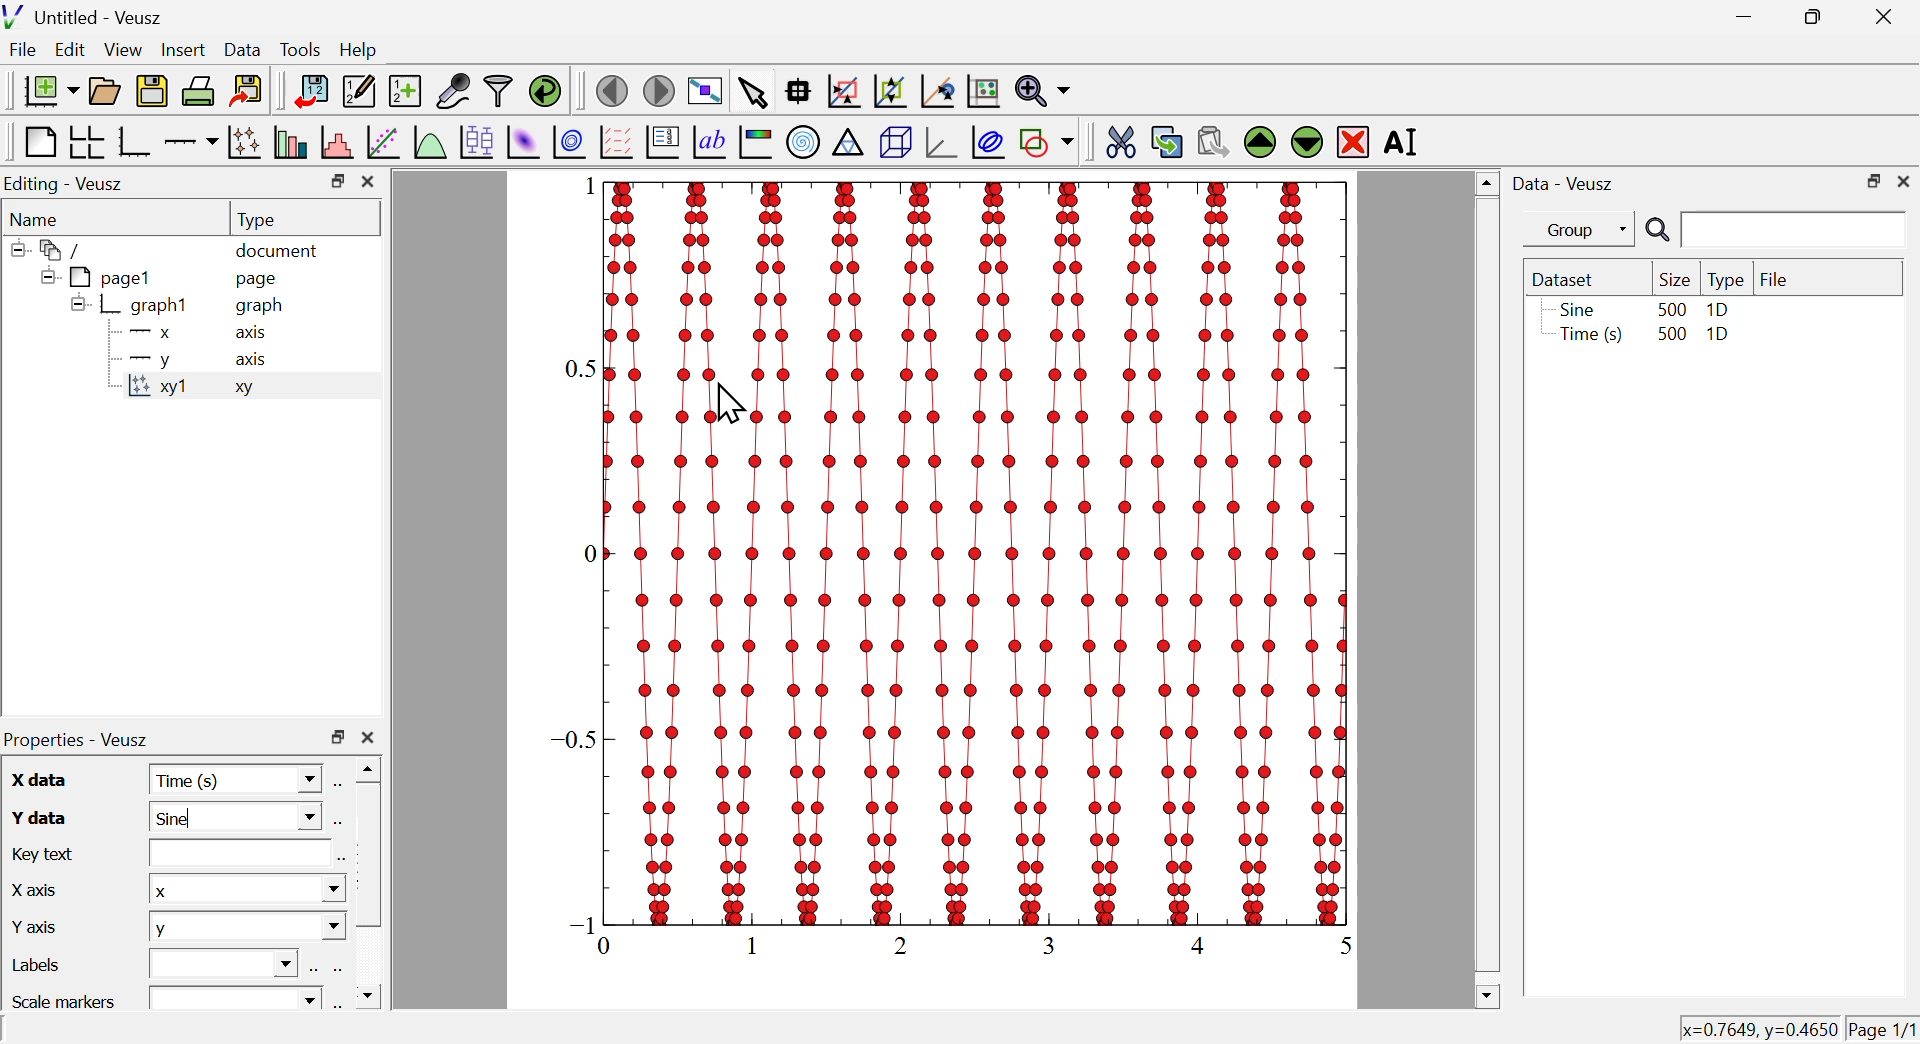 This screenshot has width=1920, height=1044. What do you see at coordinates (1569, 230) in the screenshot?
I see `group` at bounding box center [1569, 230].